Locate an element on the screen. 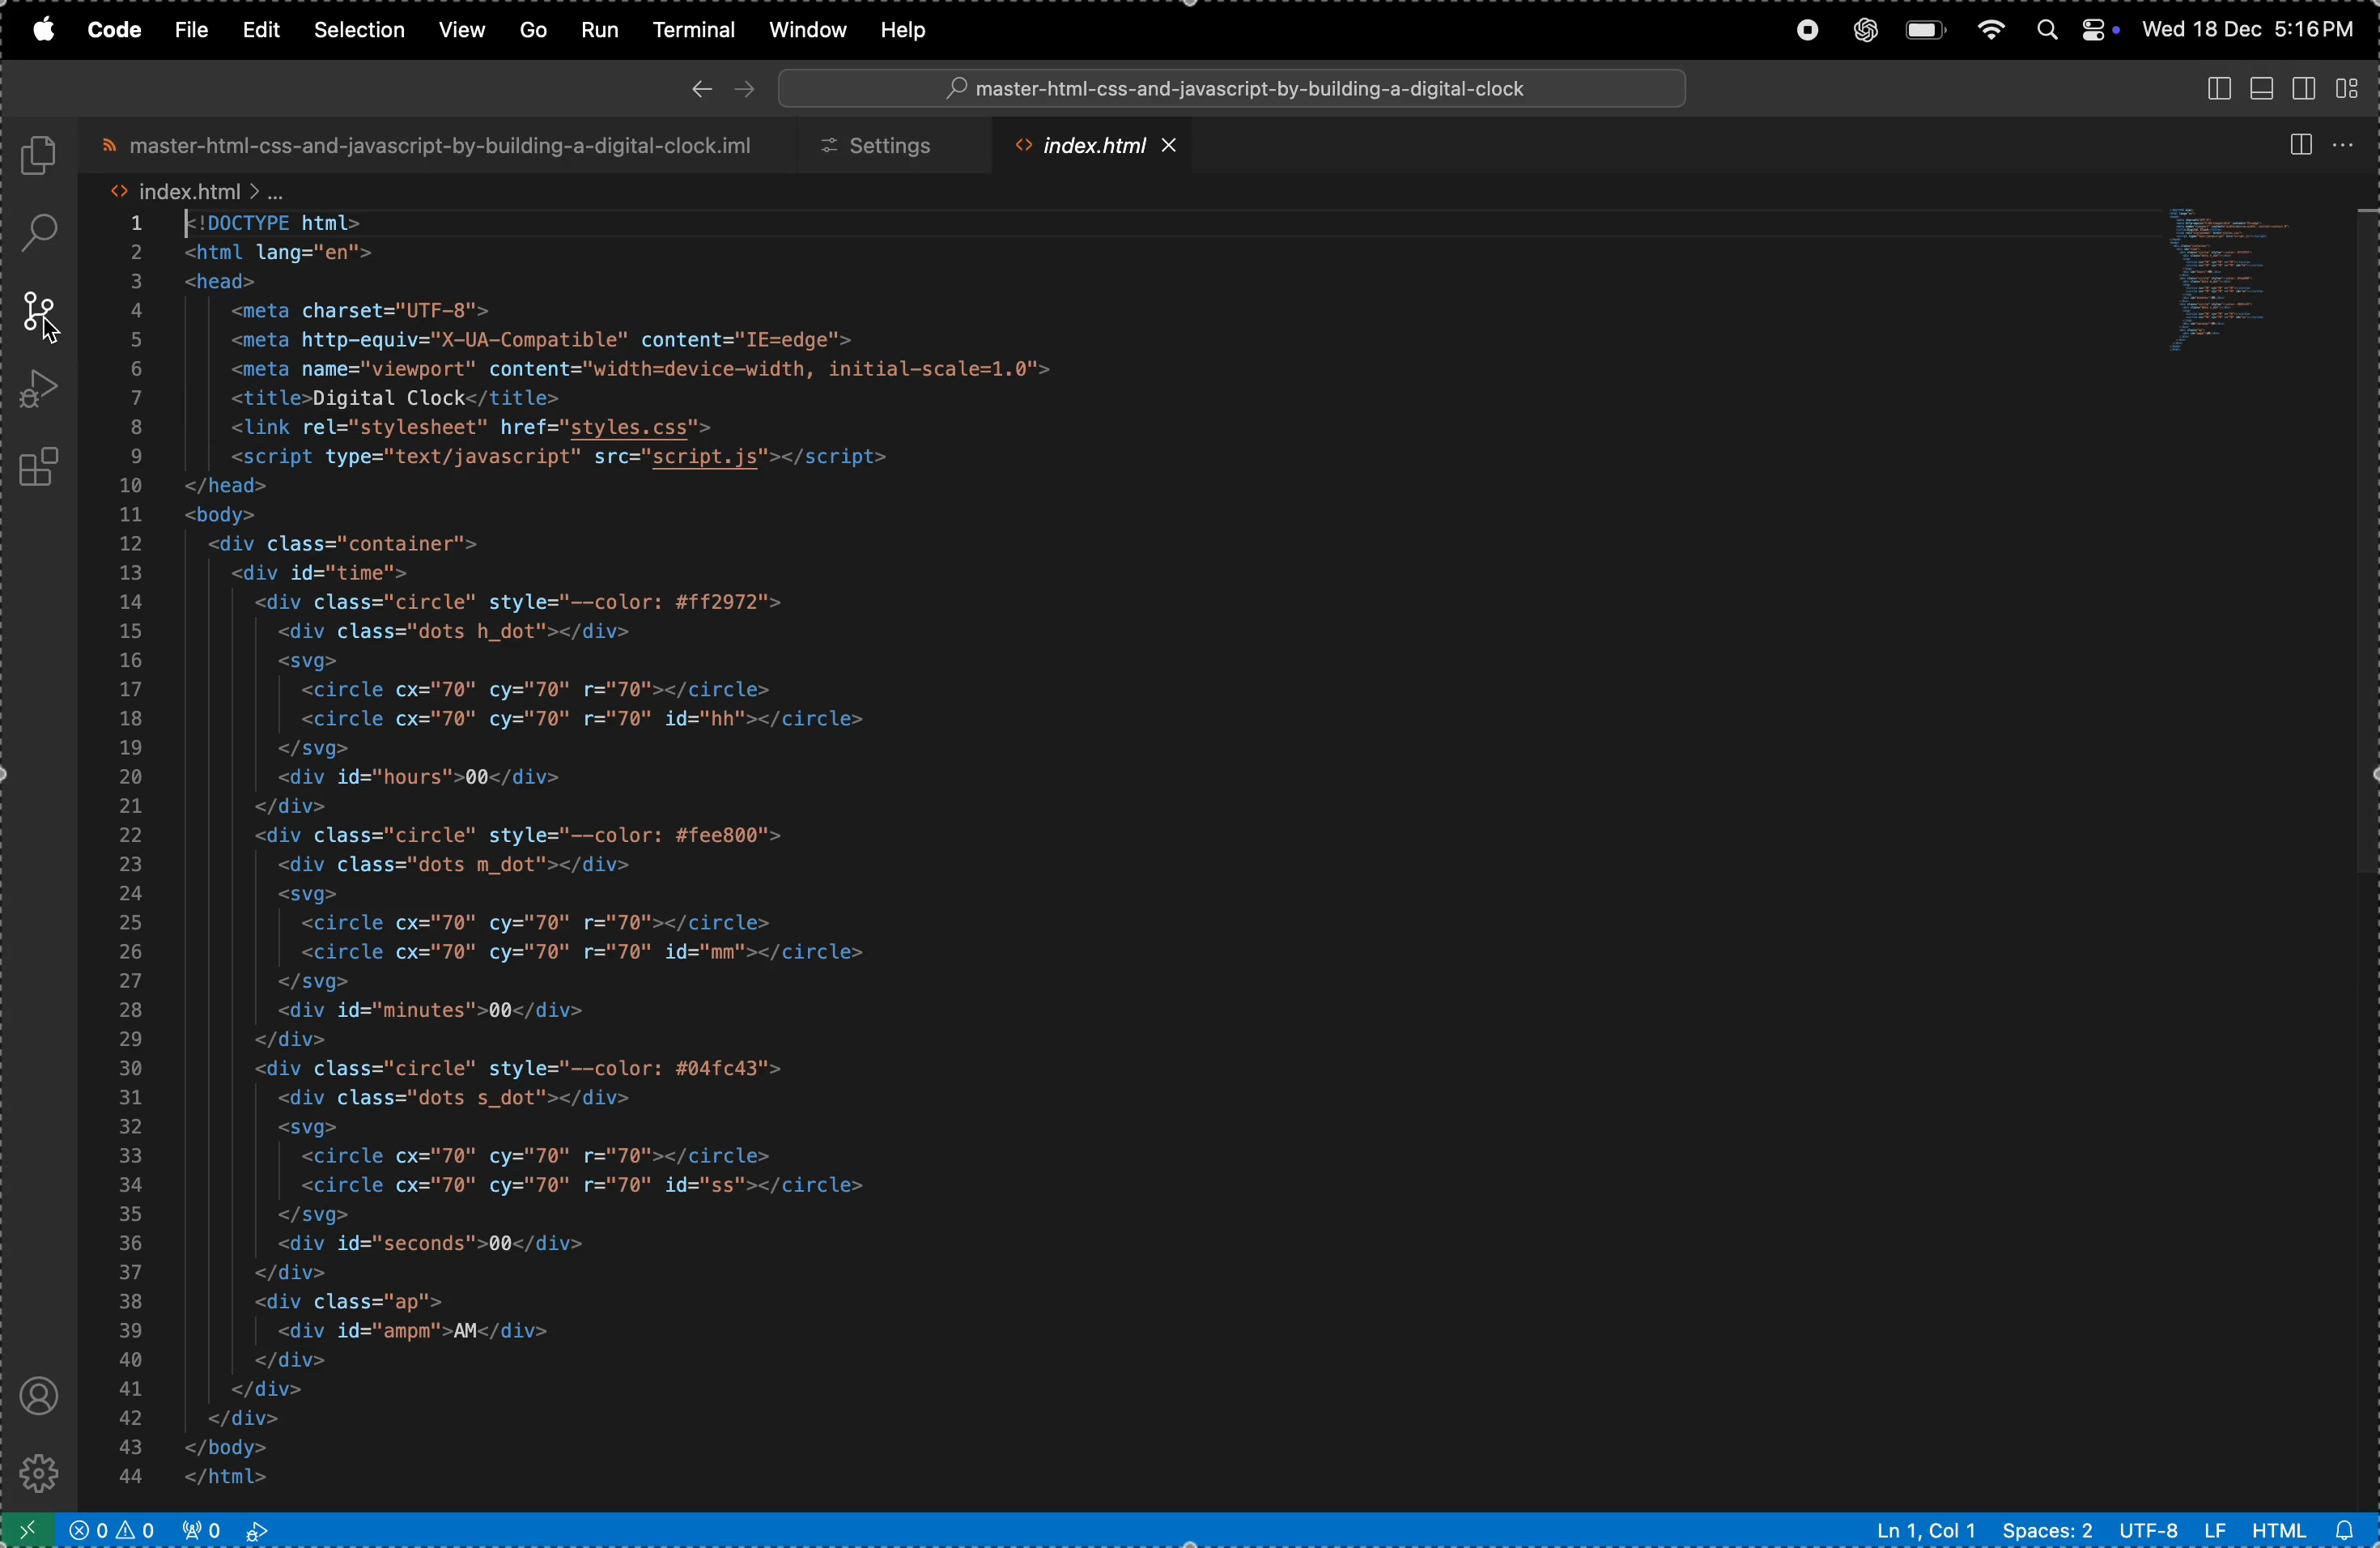 Image resolution: width=2380 pixels, height=1548 pixels. <circle cx="70" cy="70" r="70"></circle> is located at coordinates (548, 1157).